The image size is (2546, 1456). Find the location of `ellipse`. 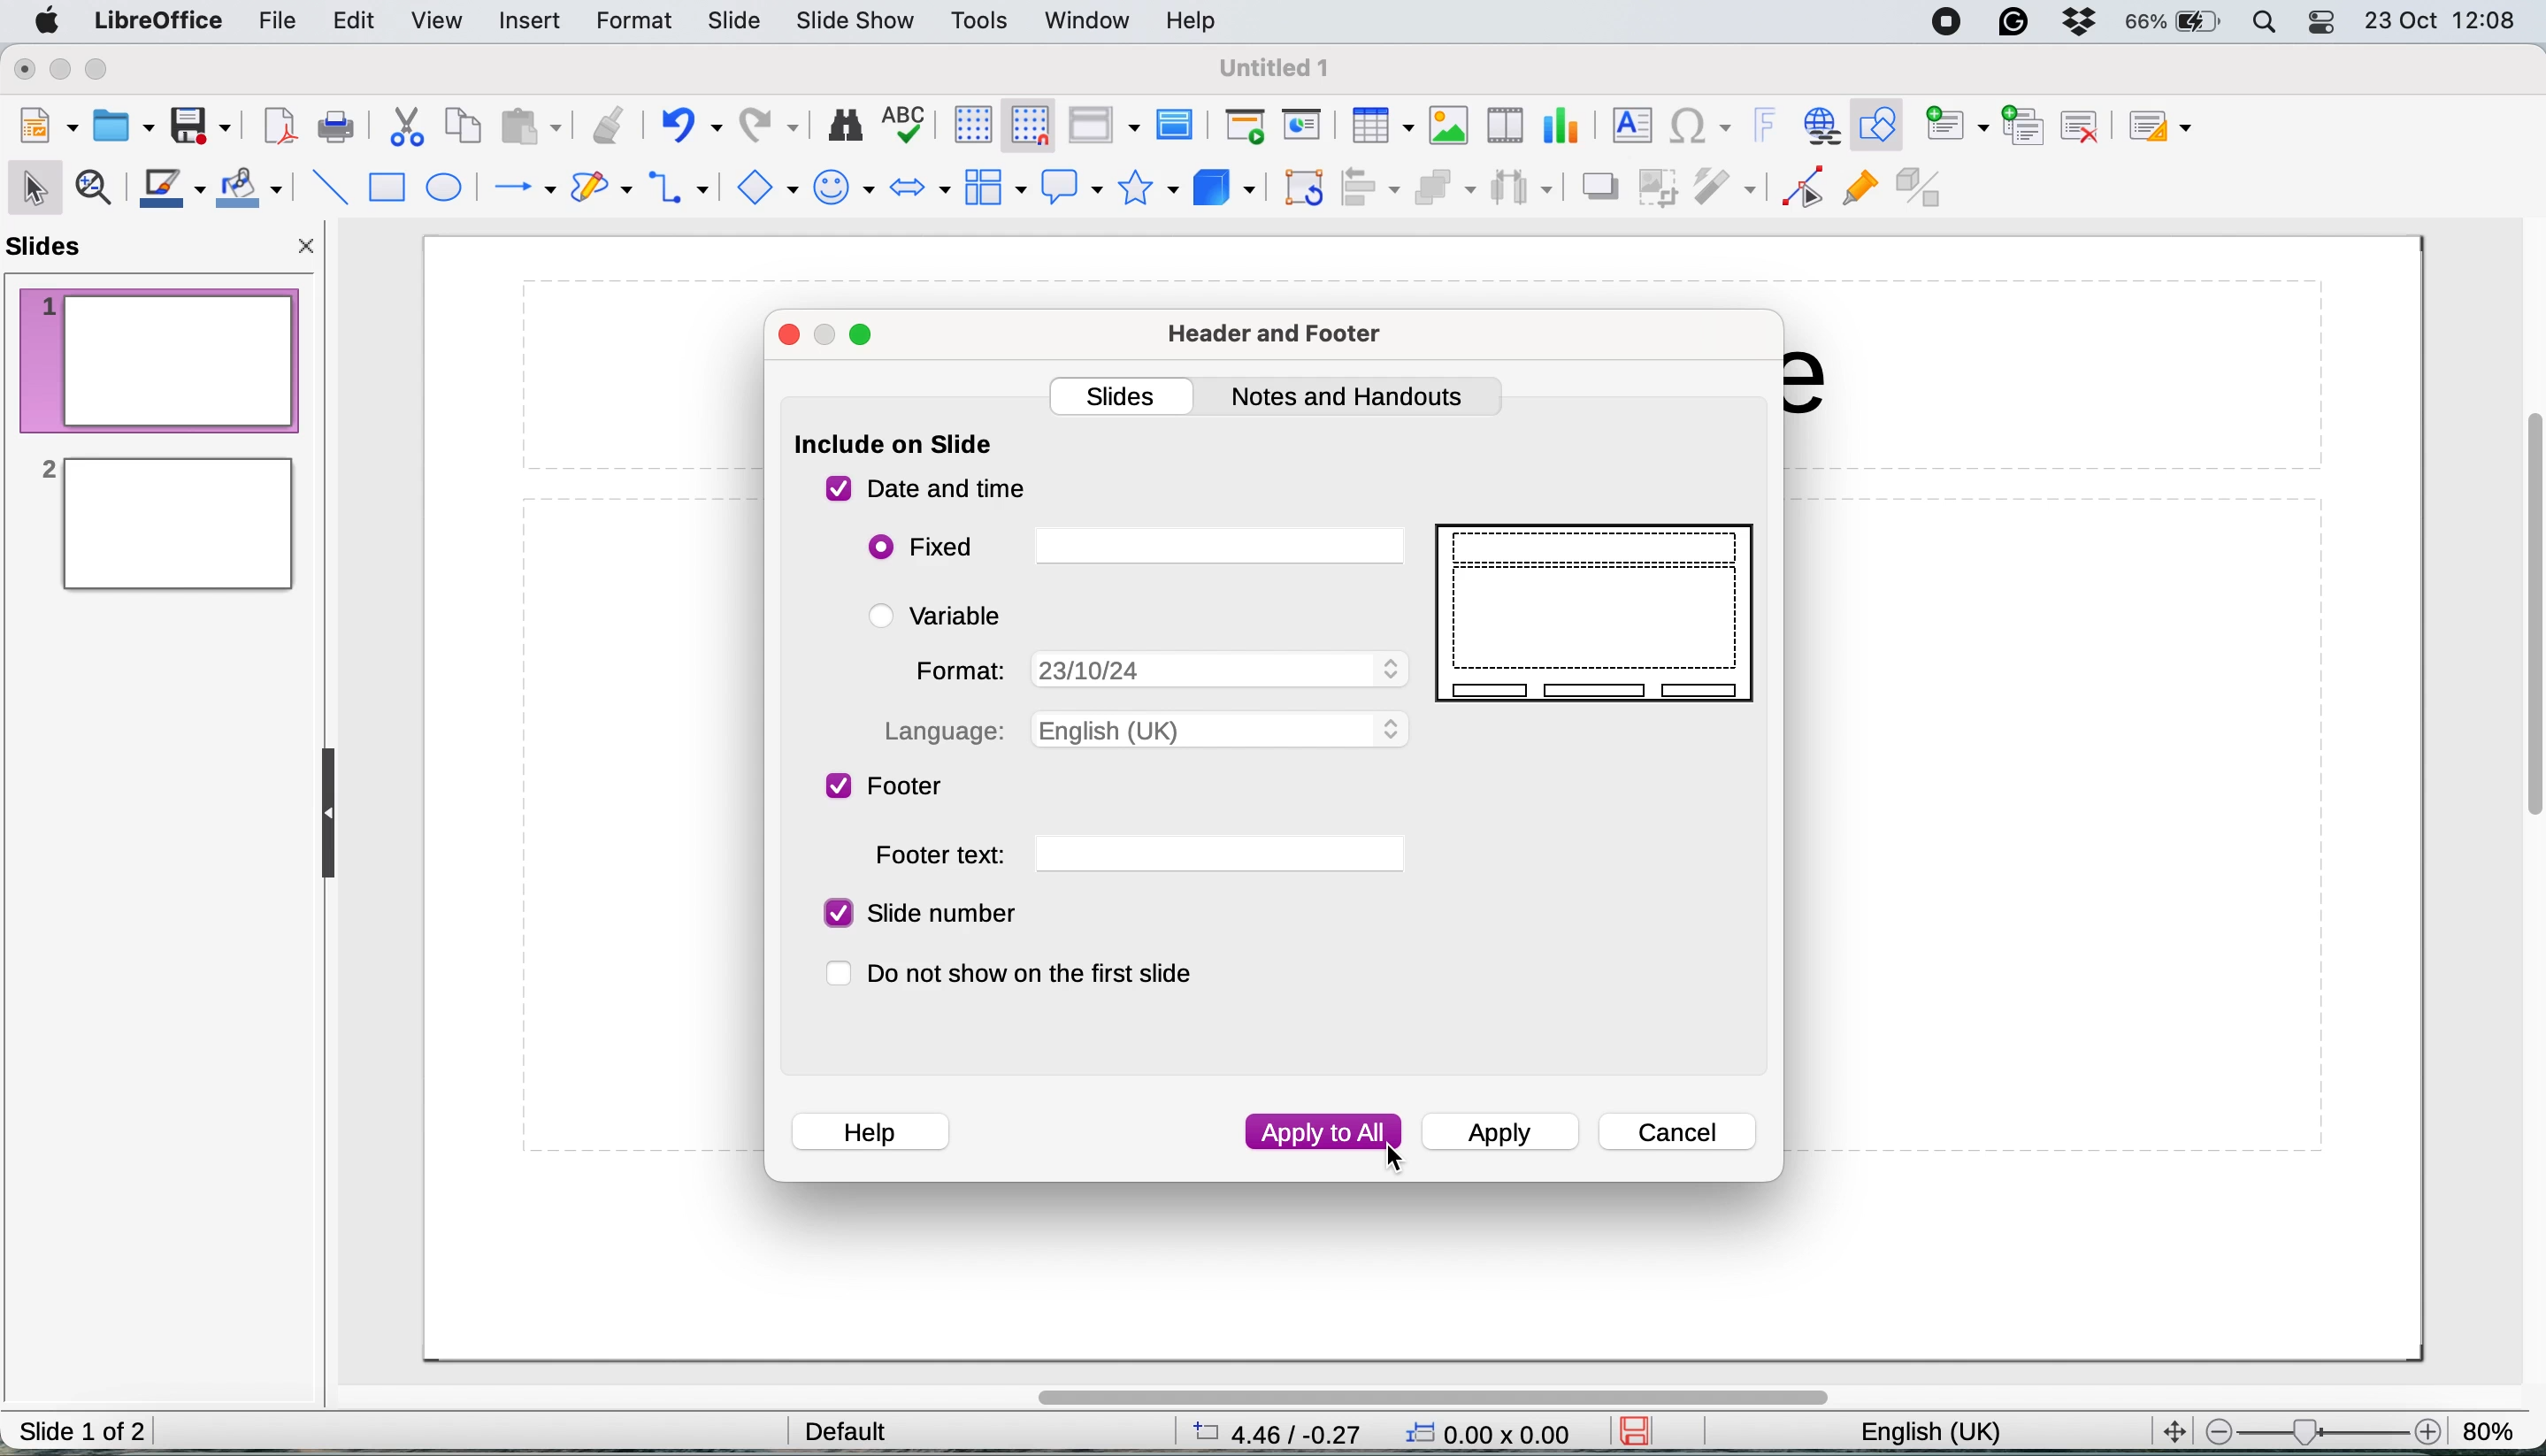

ellipse is located at coordinates (446, 189).